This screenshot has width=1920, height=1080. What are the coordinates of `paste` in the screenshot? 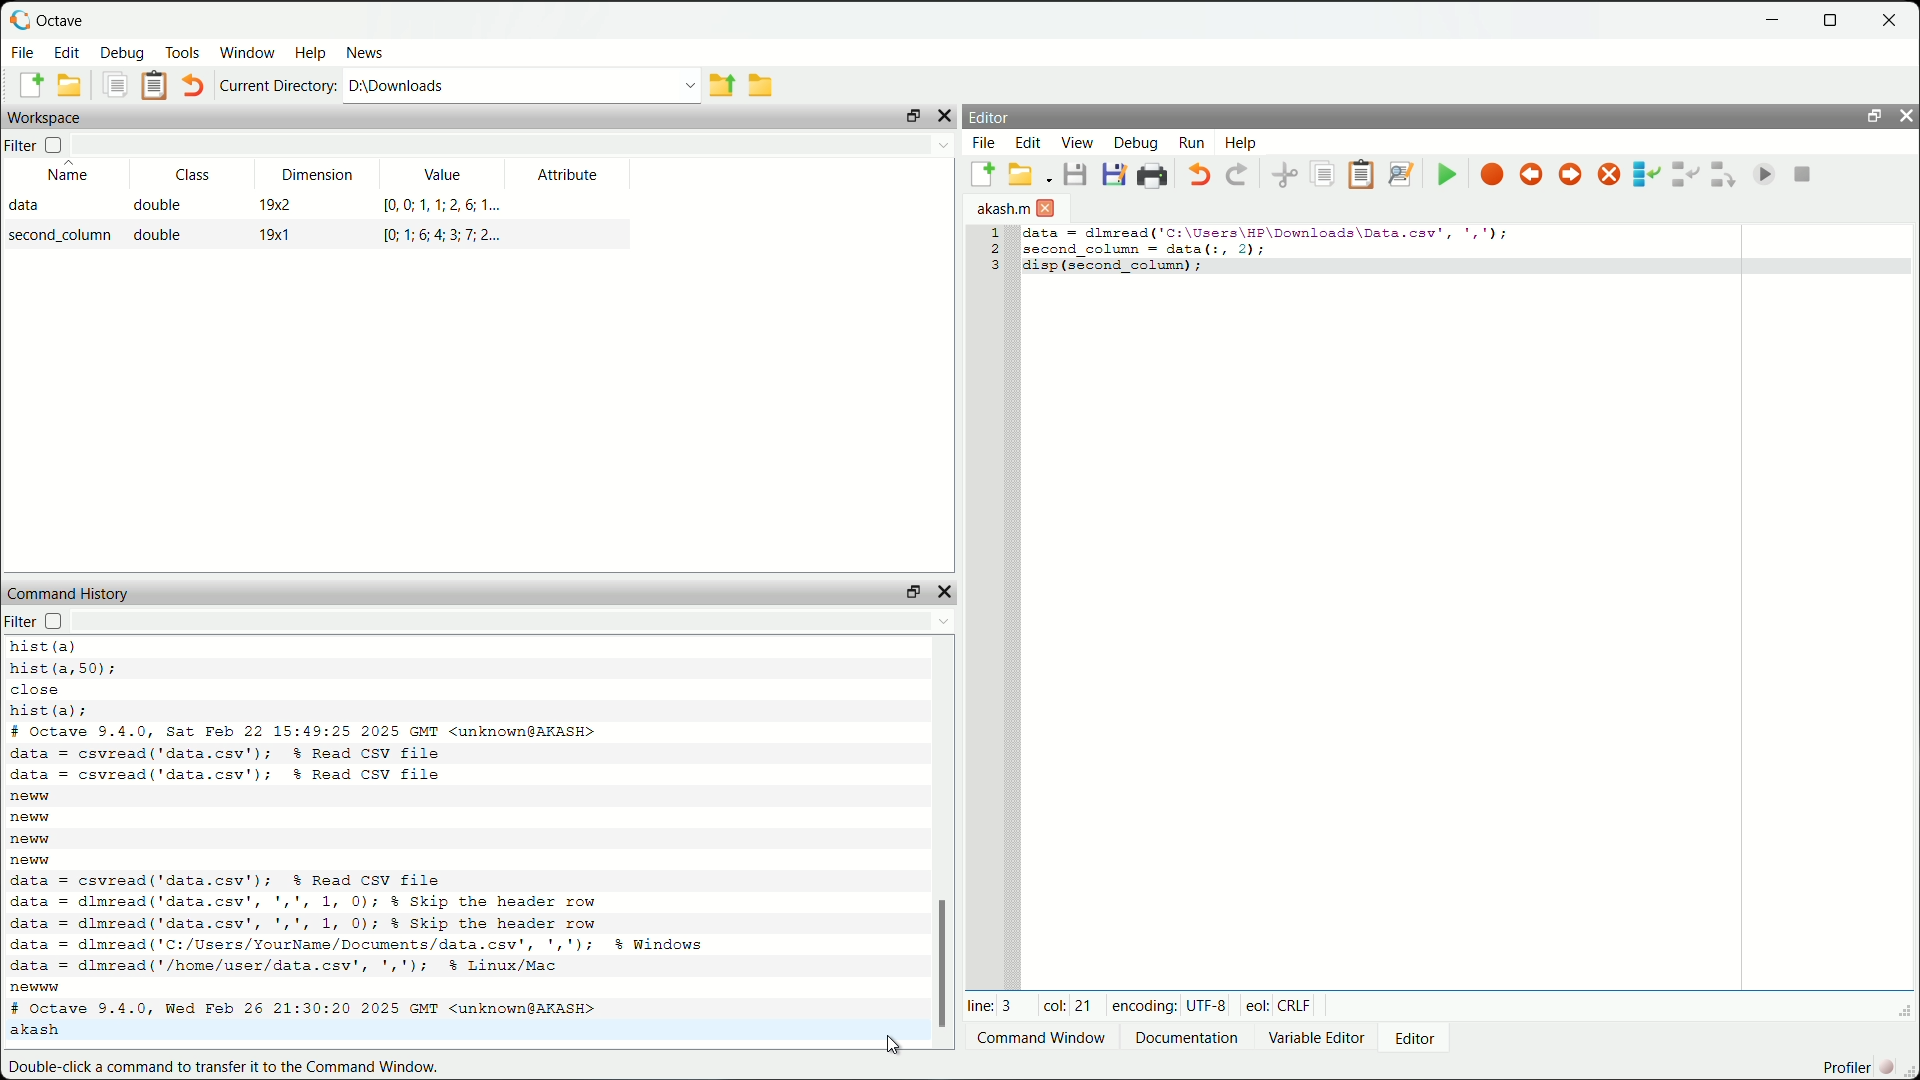 It's located at (156, 89).